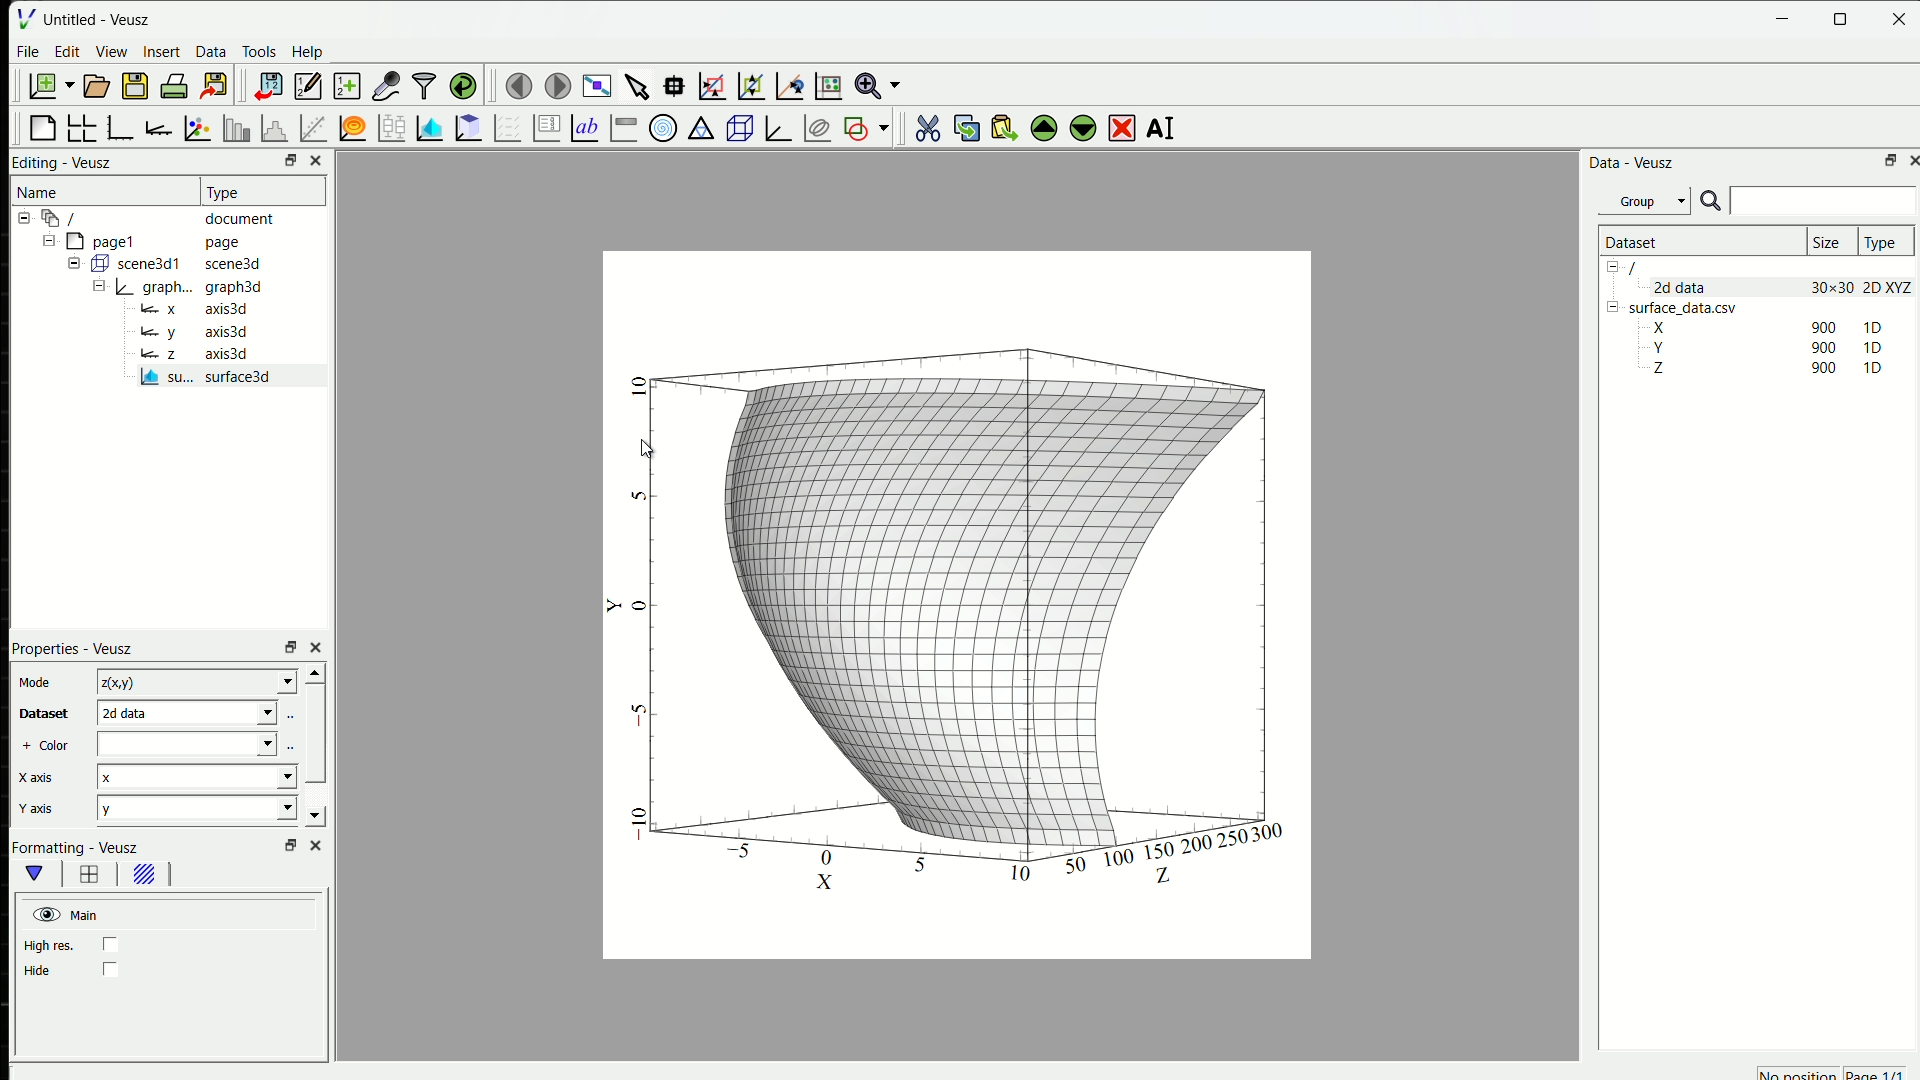  What do you see at coordinates (226, 310) in the screenshot?
I see `axis3d` at bounding box center [226, 310].